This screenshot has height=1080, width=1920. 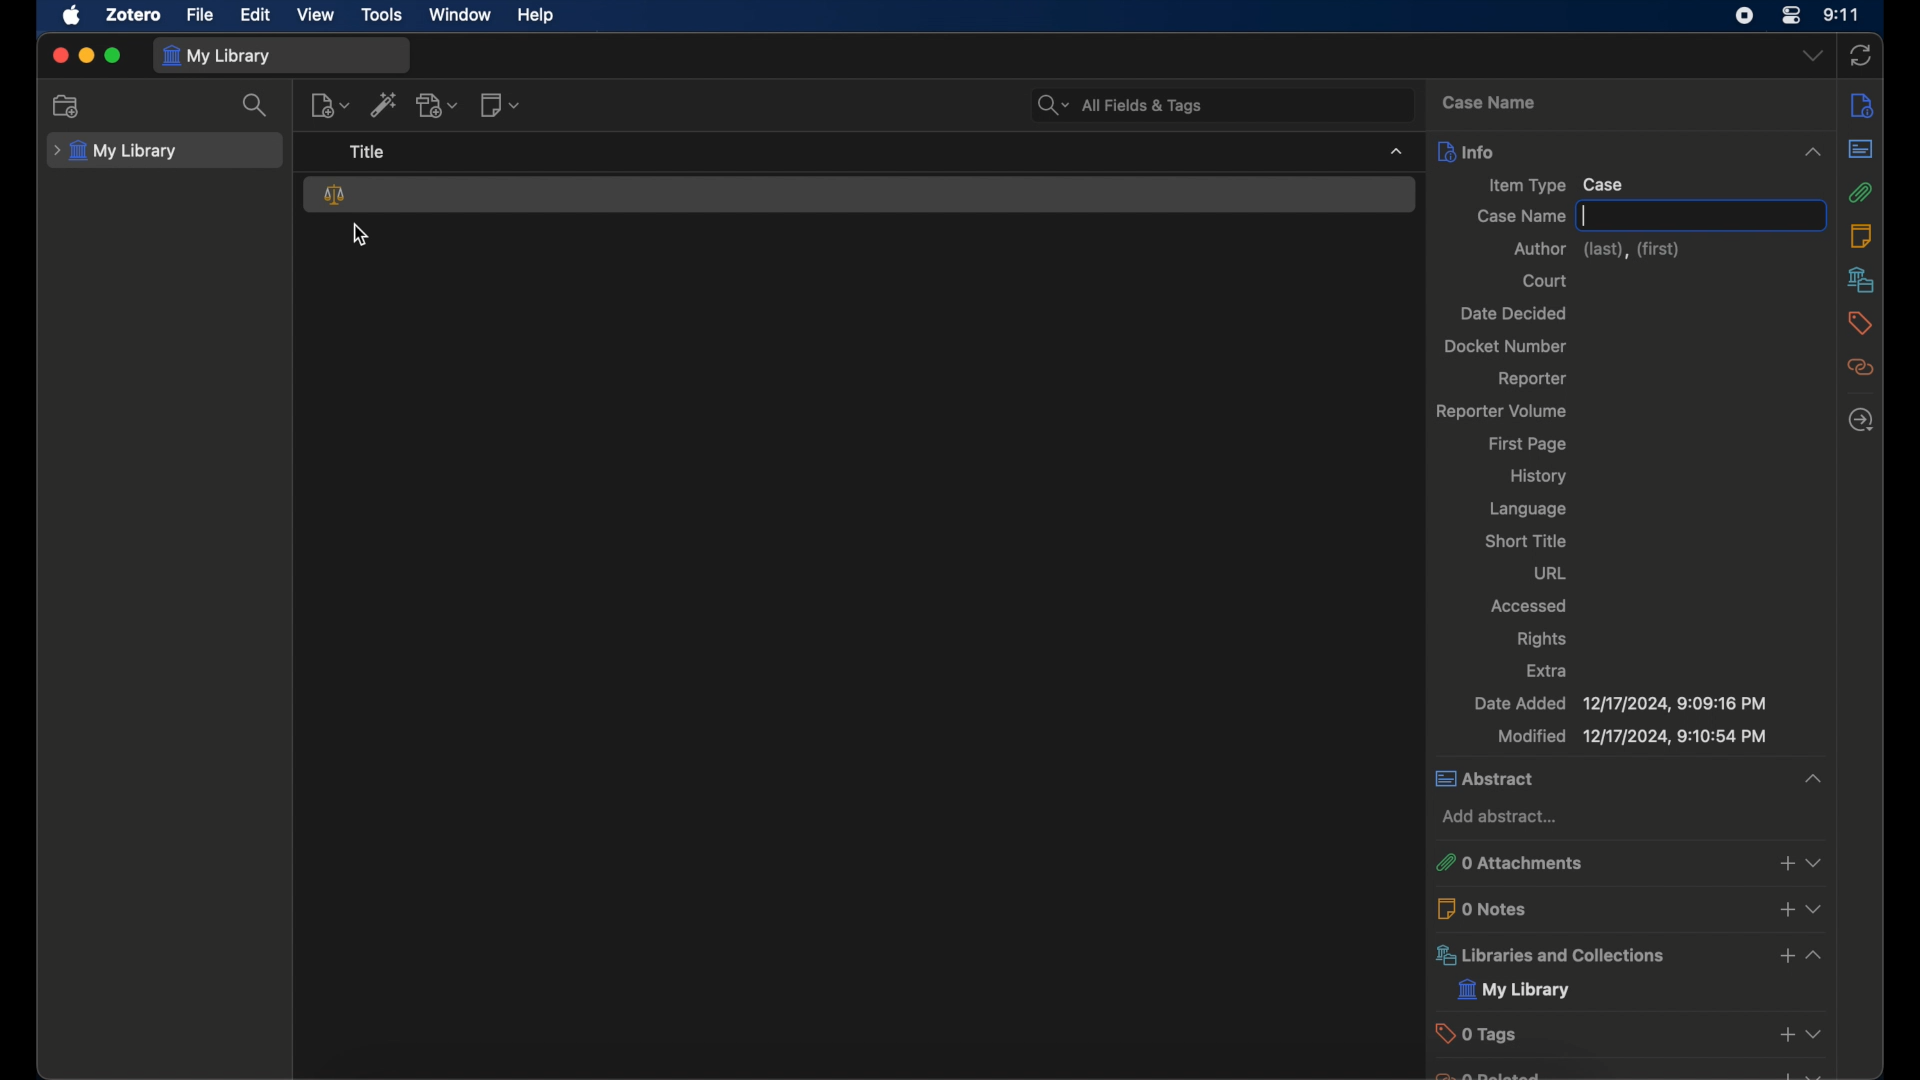 I want to click on history, so click(x=1540, y=477).